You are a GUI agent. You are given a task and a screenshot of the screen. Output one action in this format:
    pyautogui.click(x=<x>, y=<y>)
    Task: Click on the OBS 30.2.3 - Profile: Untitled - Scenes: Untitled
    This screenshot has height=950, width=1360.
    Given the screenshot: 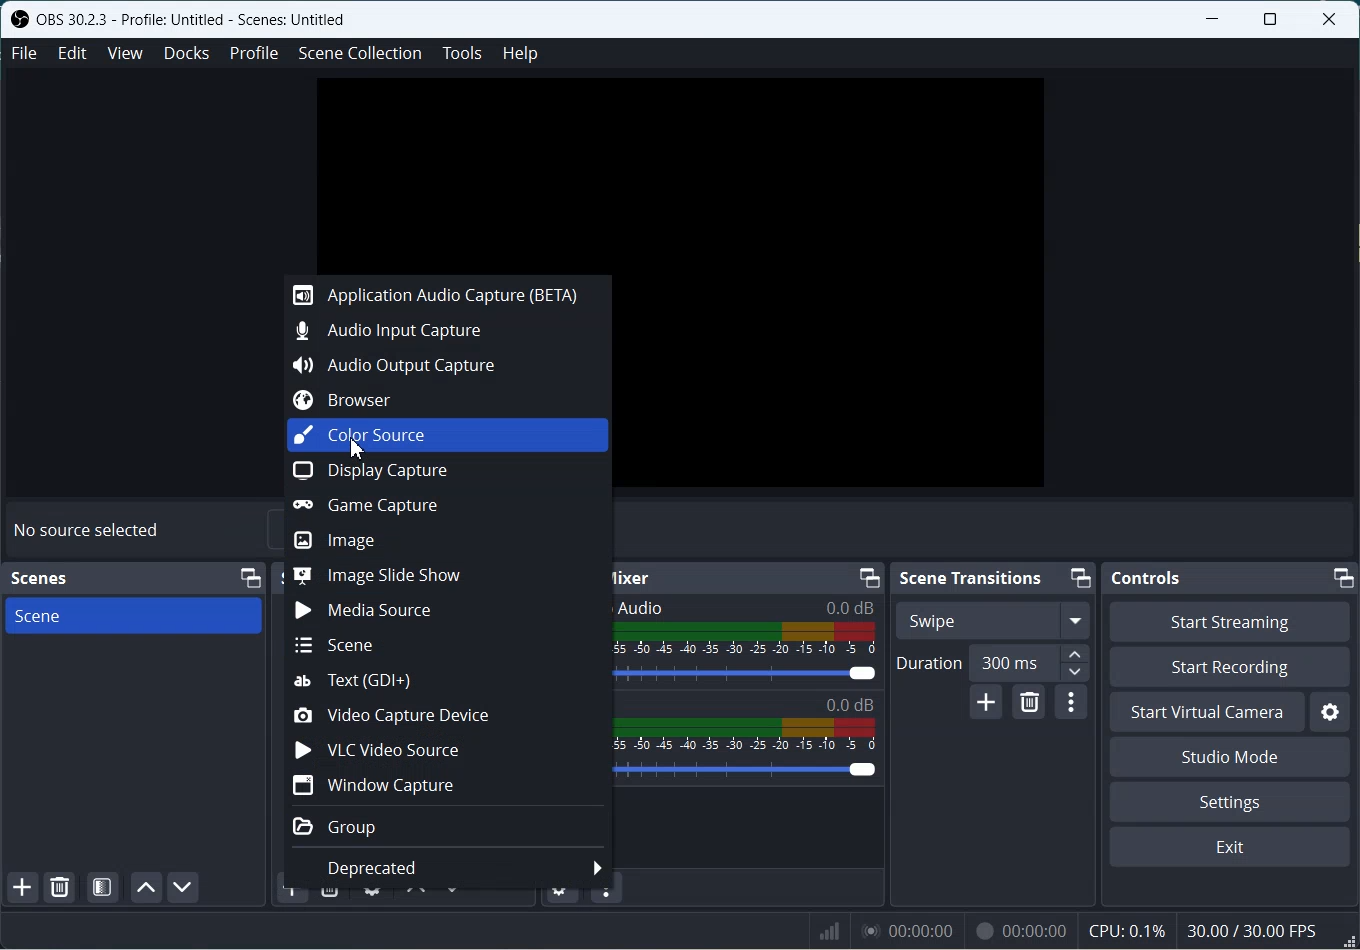 What is the action you would take?
    pyautogui.click(x=195, y=19)
    